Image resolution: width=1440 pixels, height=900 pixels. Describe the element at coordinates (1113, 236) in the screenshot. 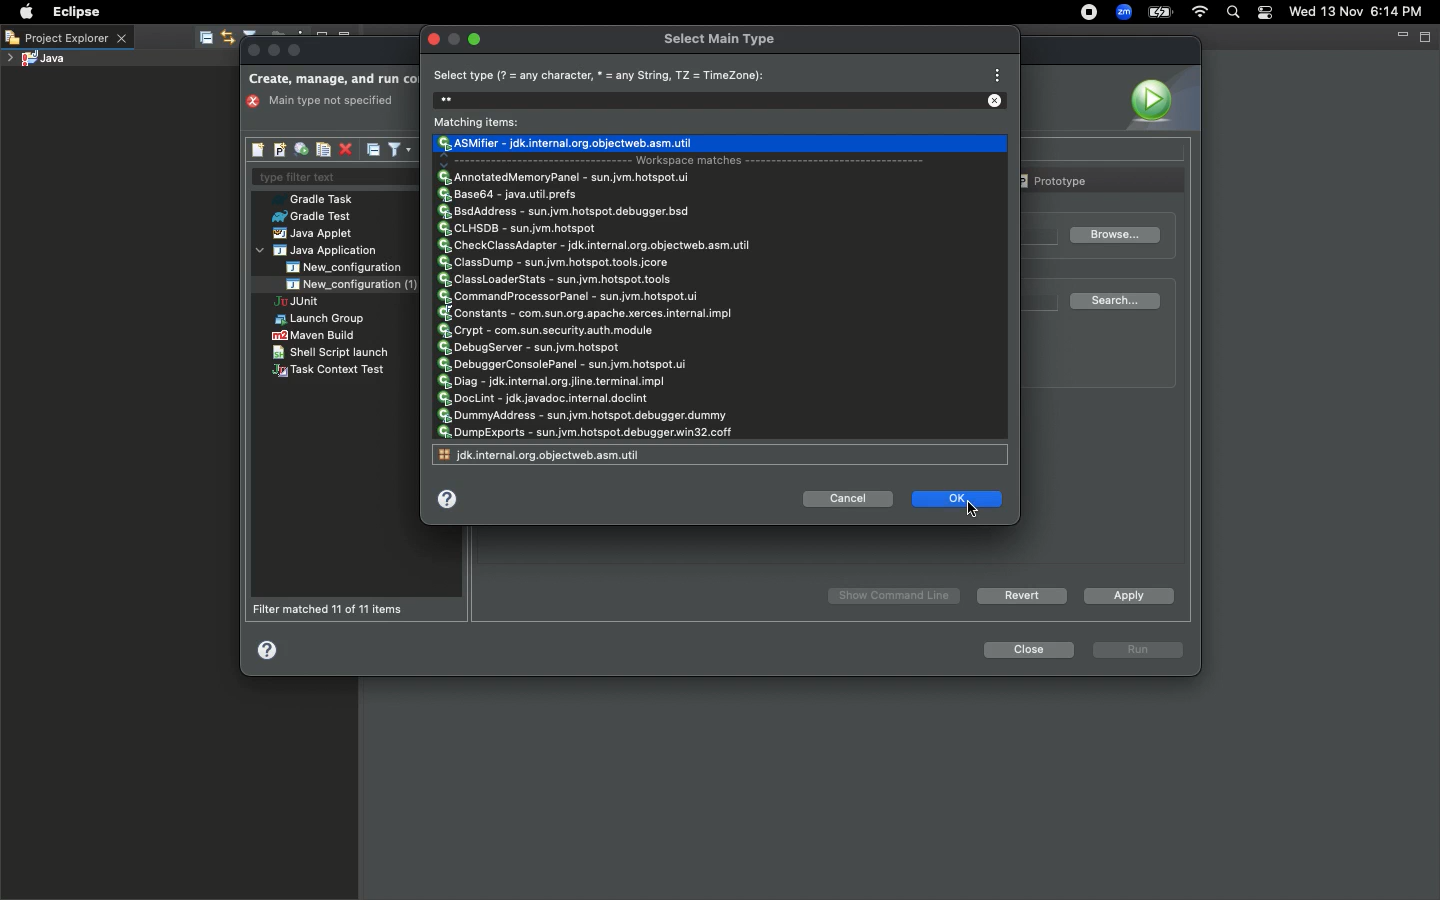

I see `Browse` at that location.